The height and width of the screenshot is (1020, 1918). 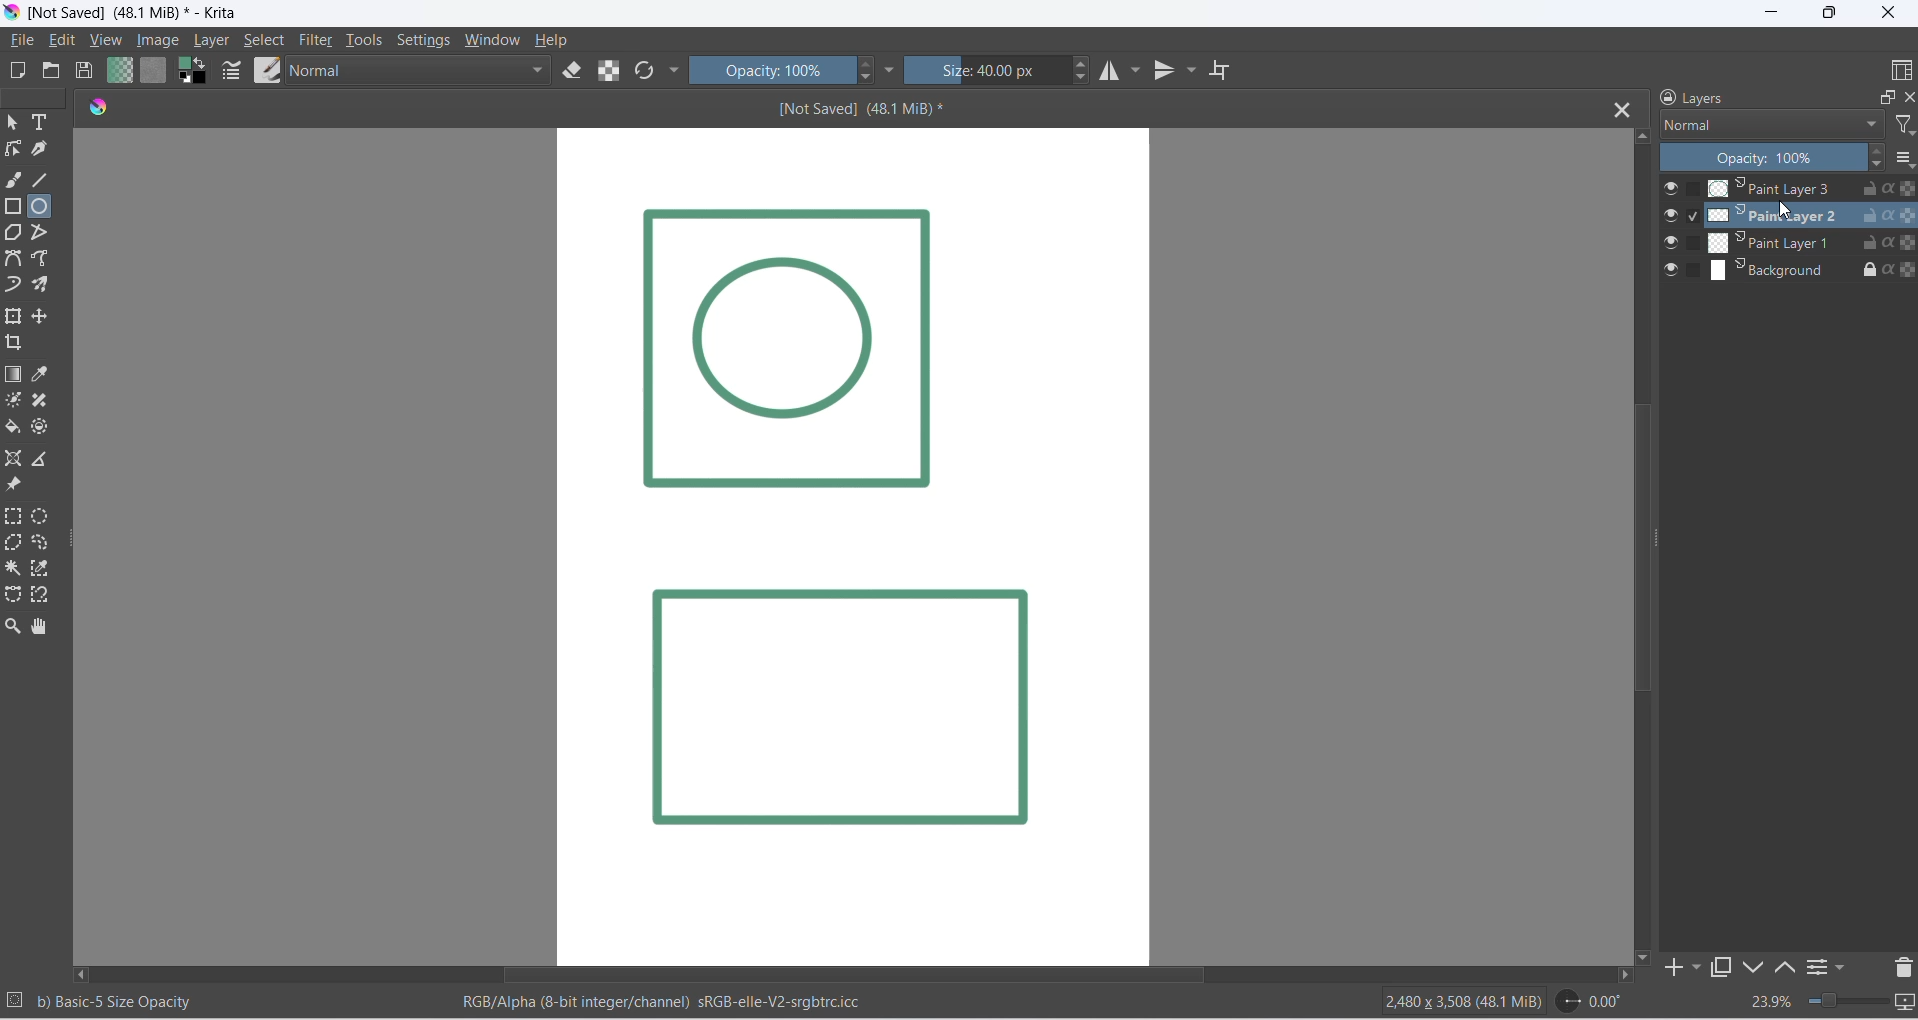 What do you see at coordinates (14, 123) in the screenshot?
I see `select` at bounding box center [14, 123].